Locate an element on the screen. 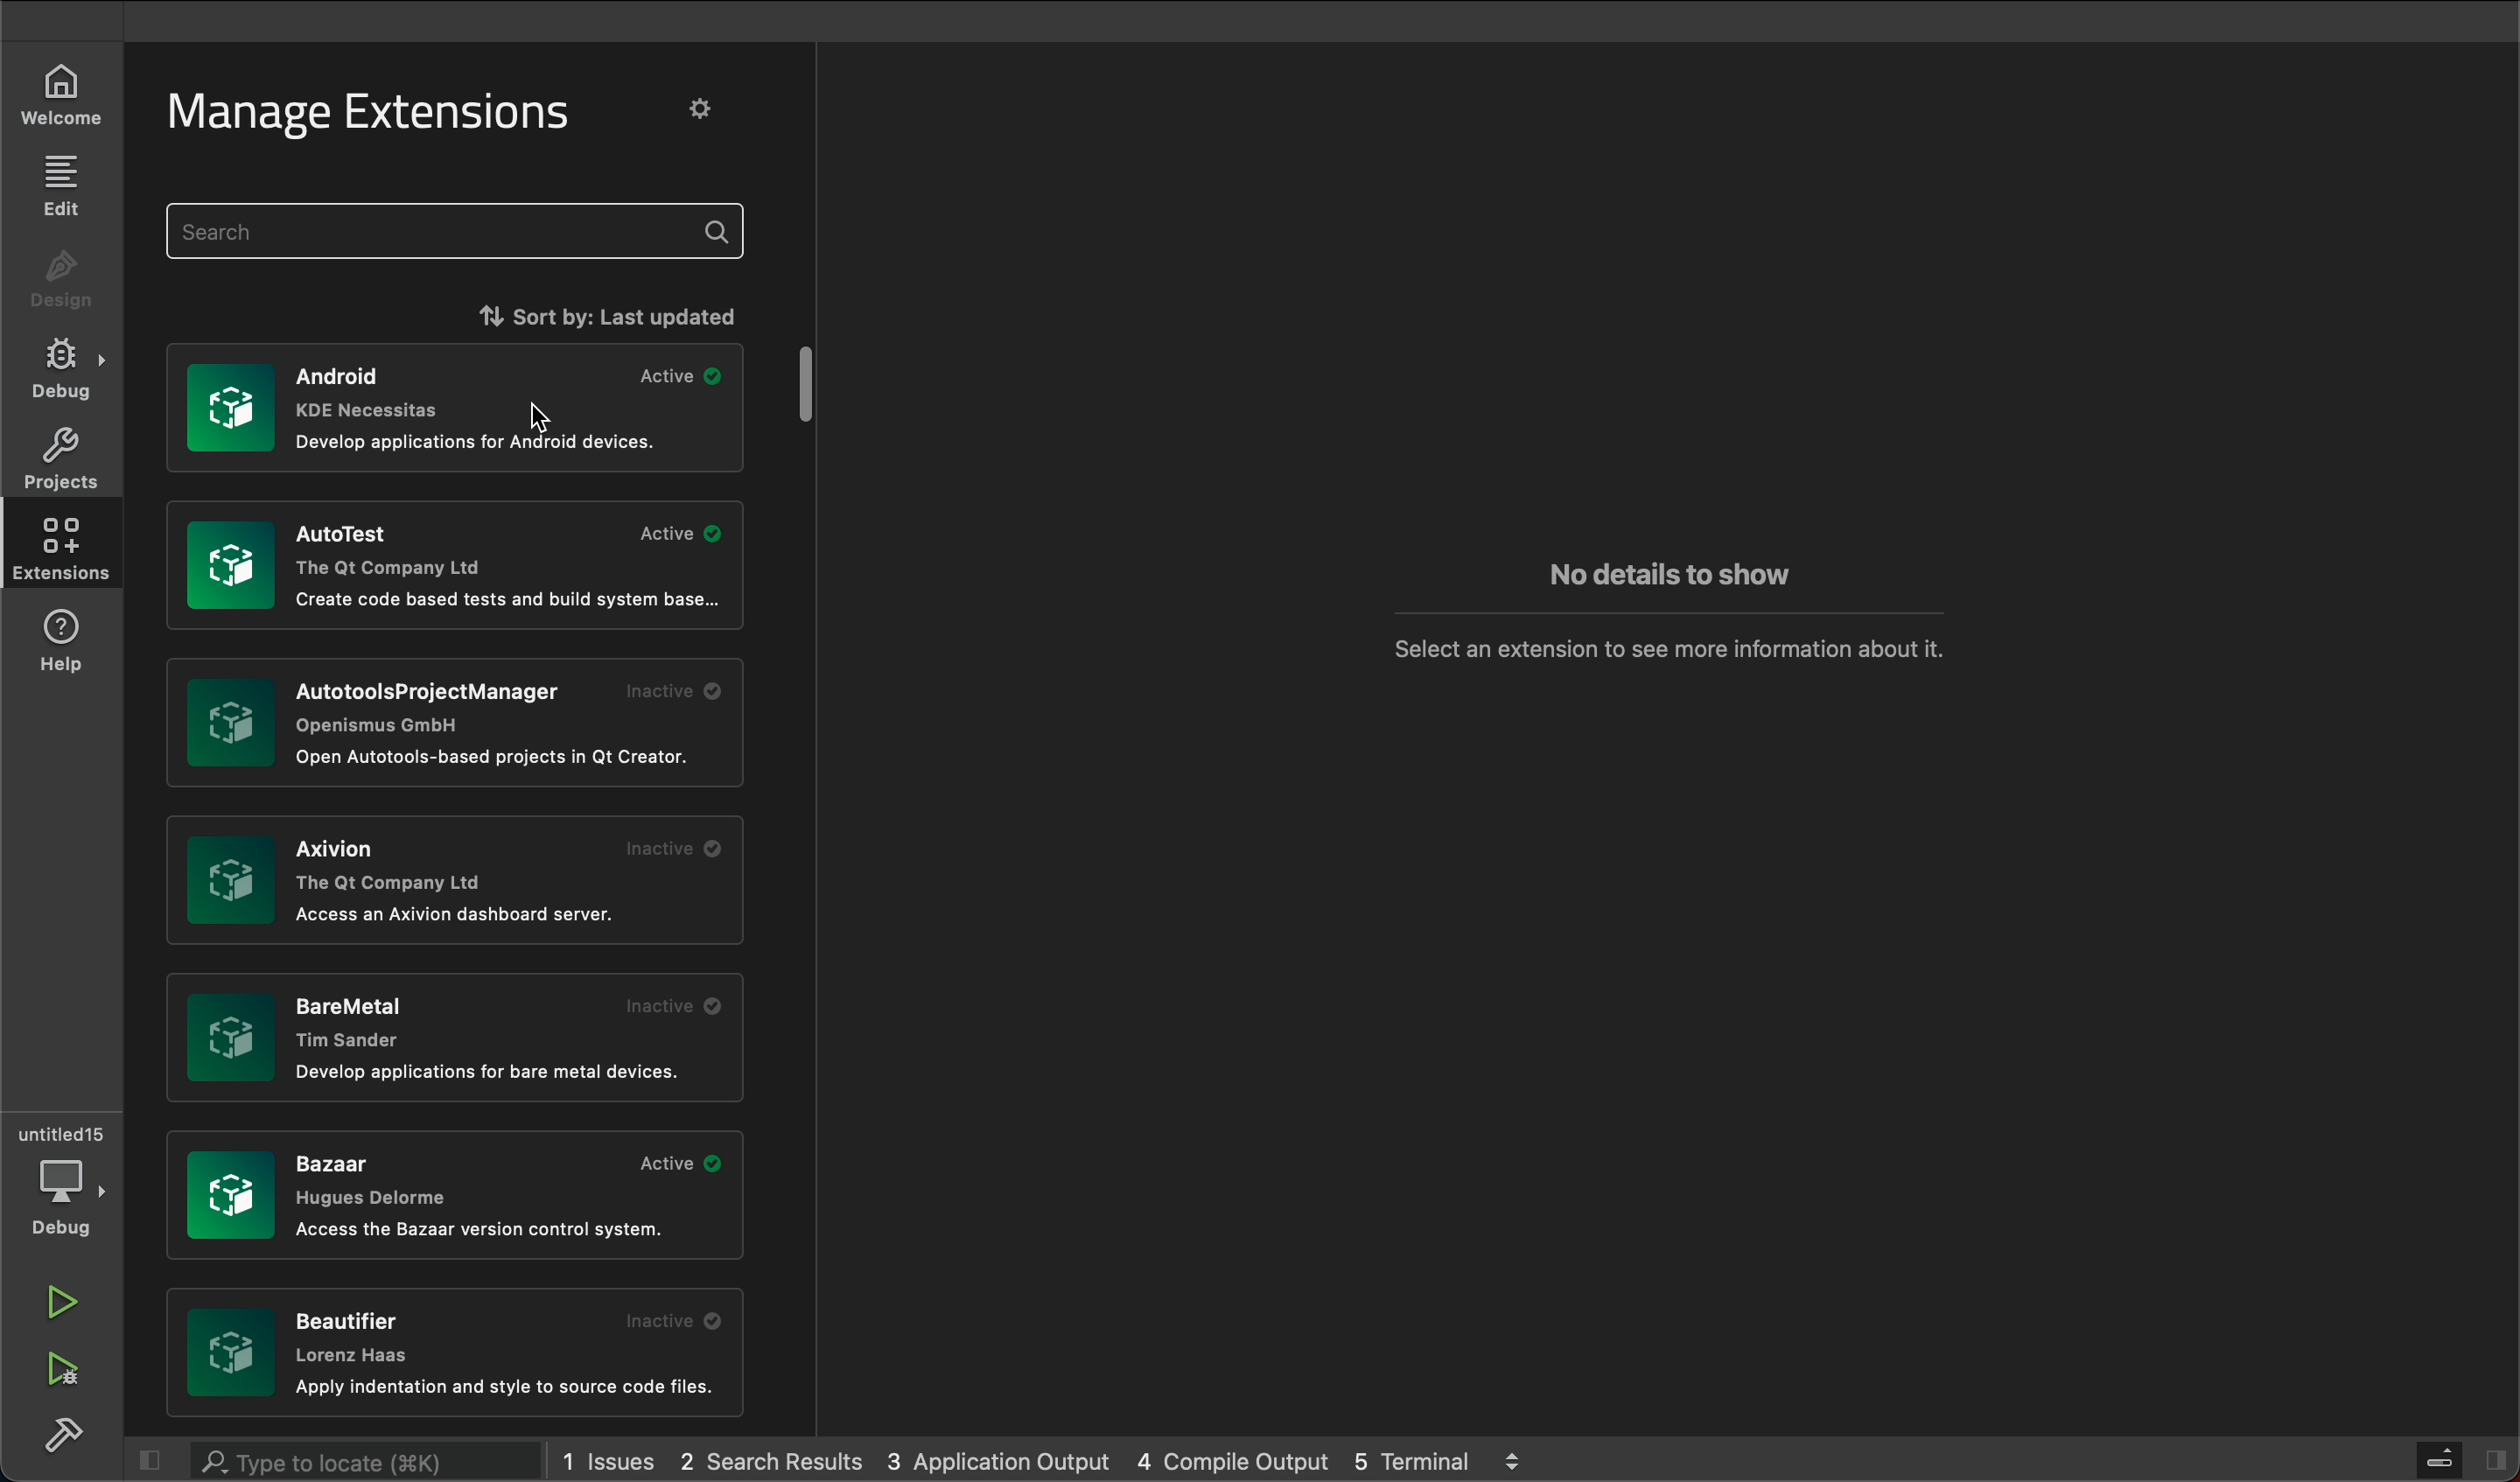 The width and height of the screenshot is (2520, 1482). logs is located at coordinates (781, 1459).